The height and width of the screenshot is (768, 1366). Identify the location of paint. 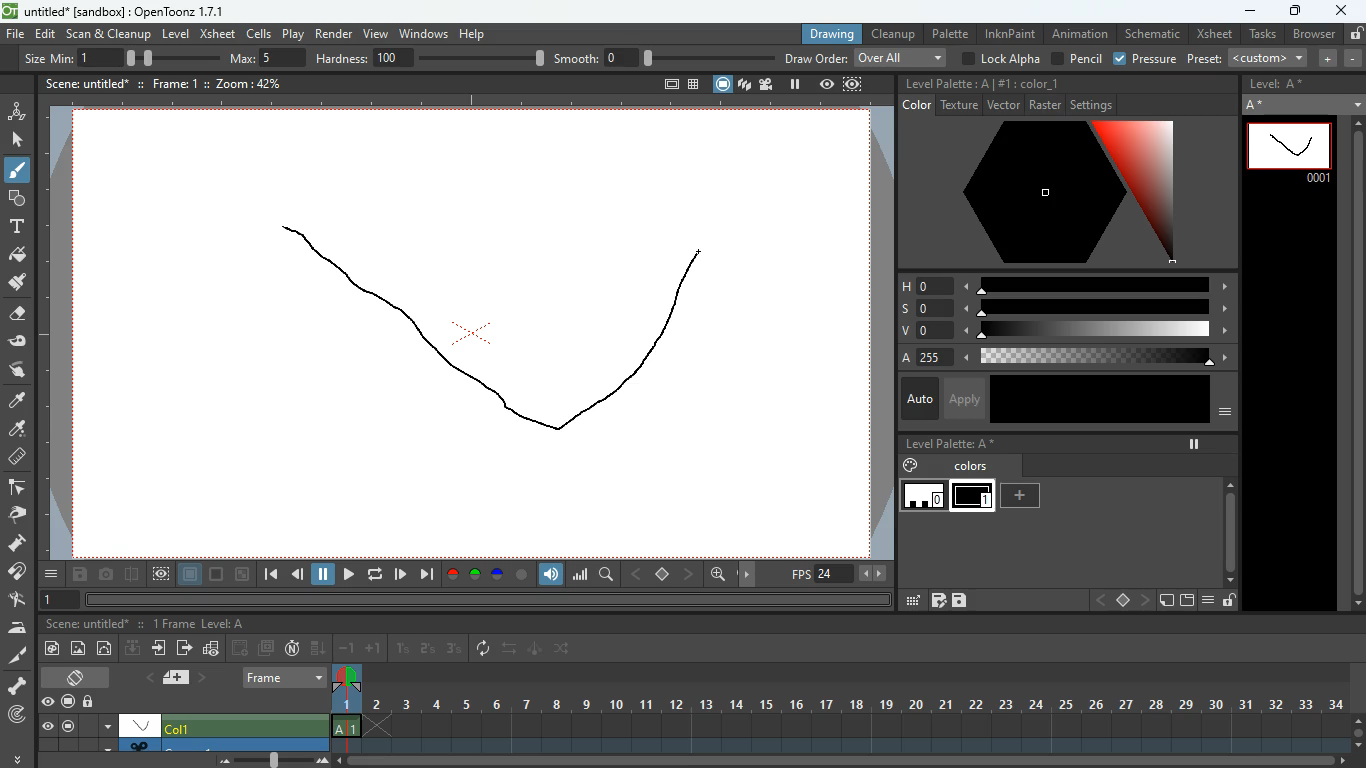
(15, 430).